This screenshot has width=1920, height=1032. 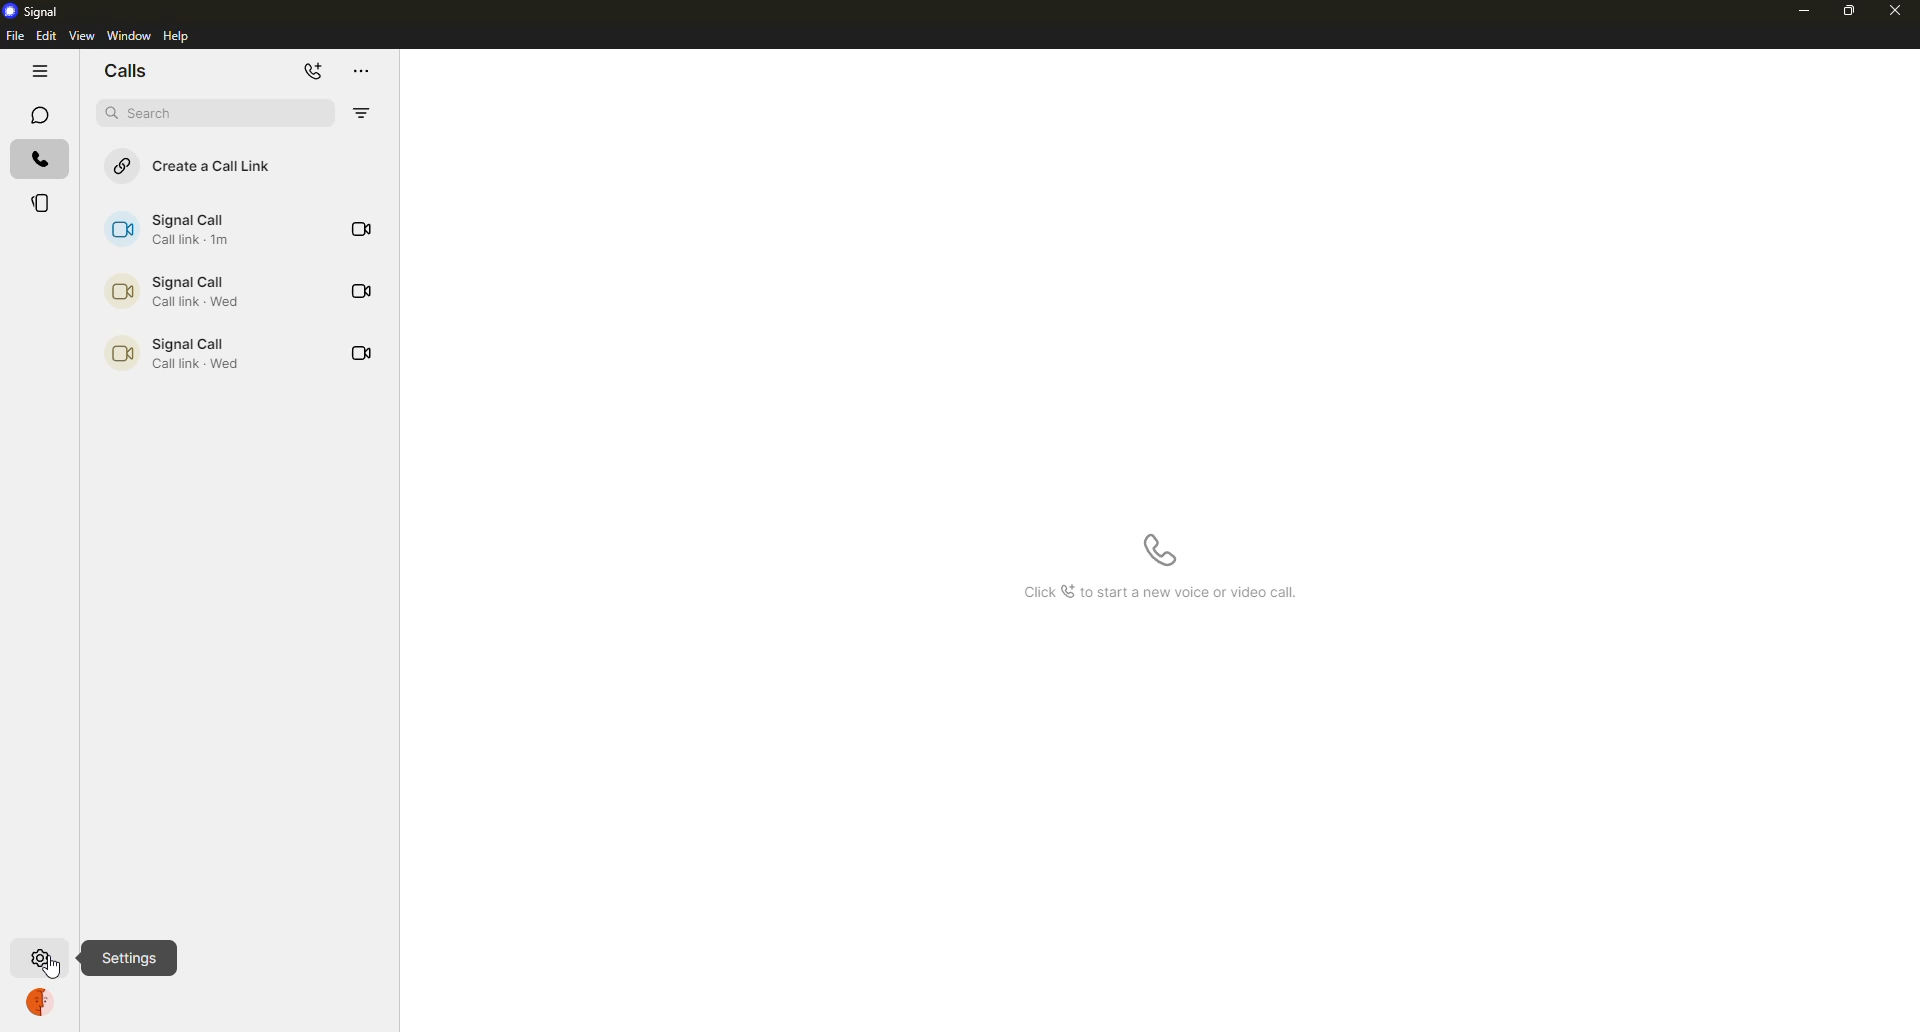 I want to click on minimize, so click(x=1802, y=13).